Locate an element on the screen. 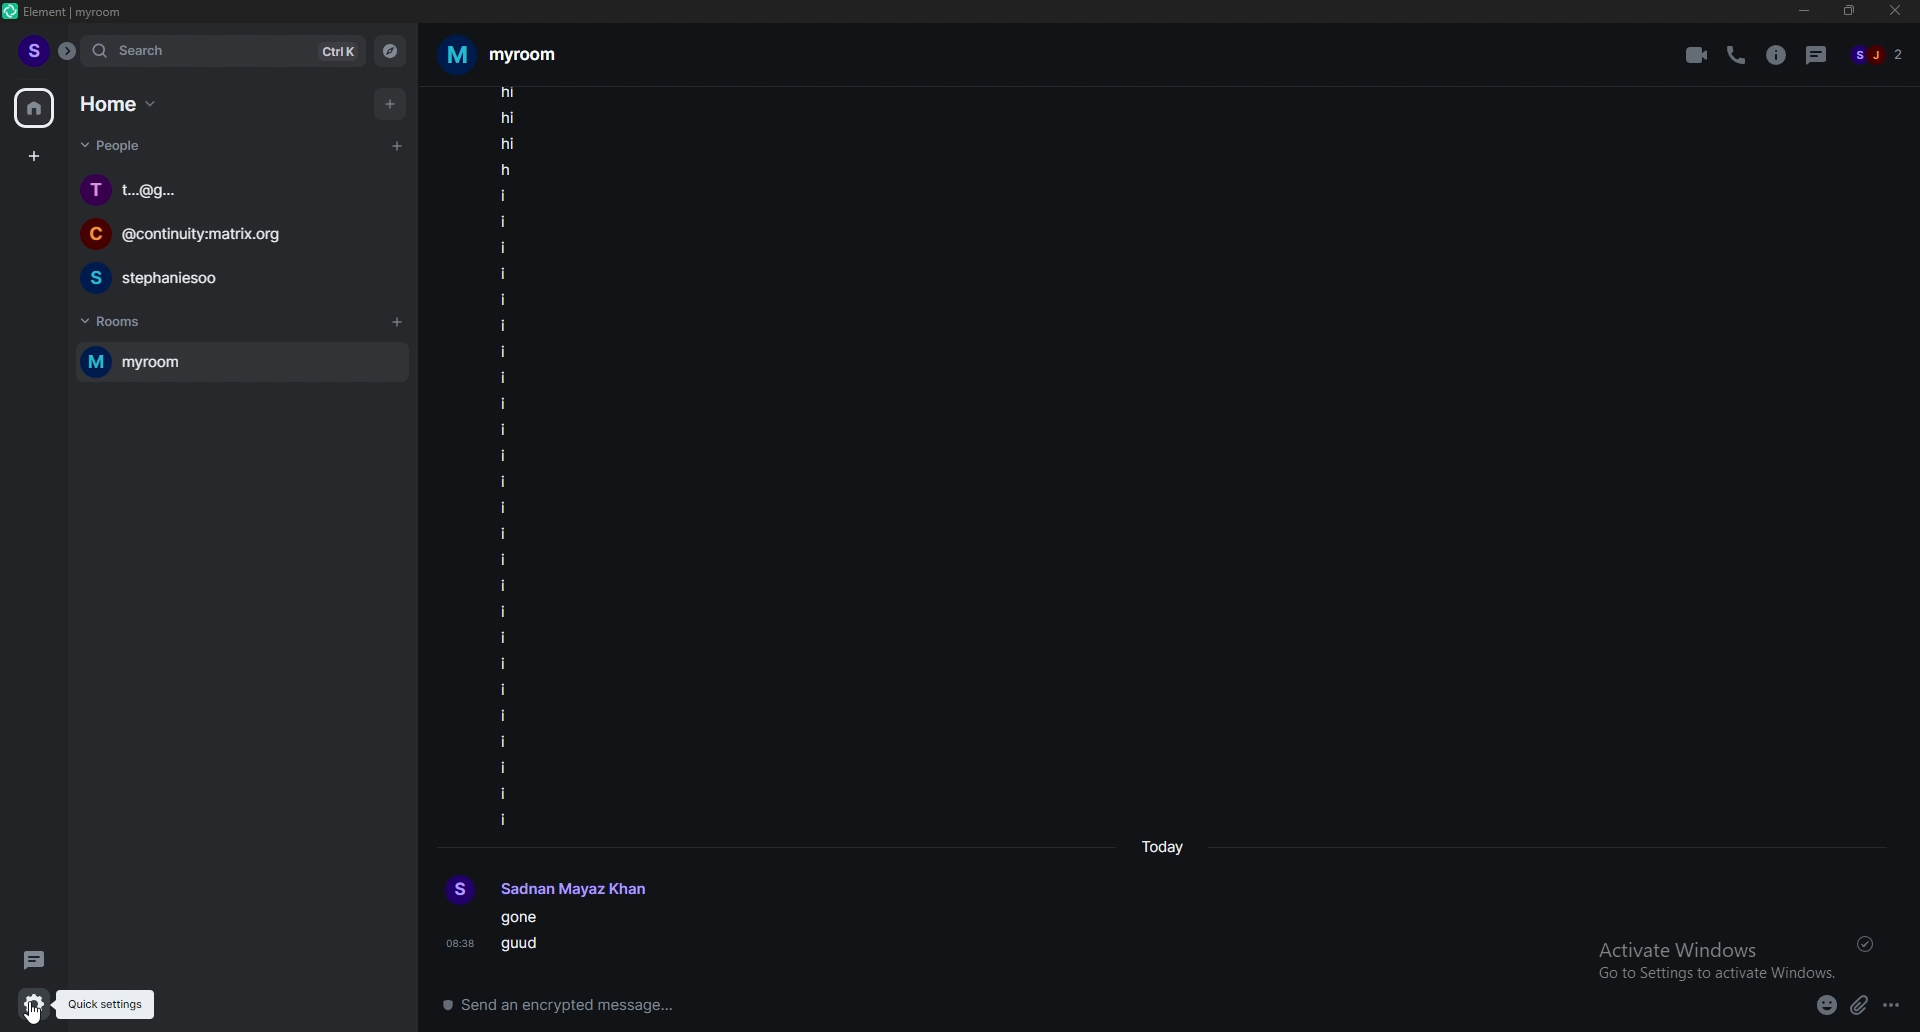  room info is located at coordinates (1779, 54).